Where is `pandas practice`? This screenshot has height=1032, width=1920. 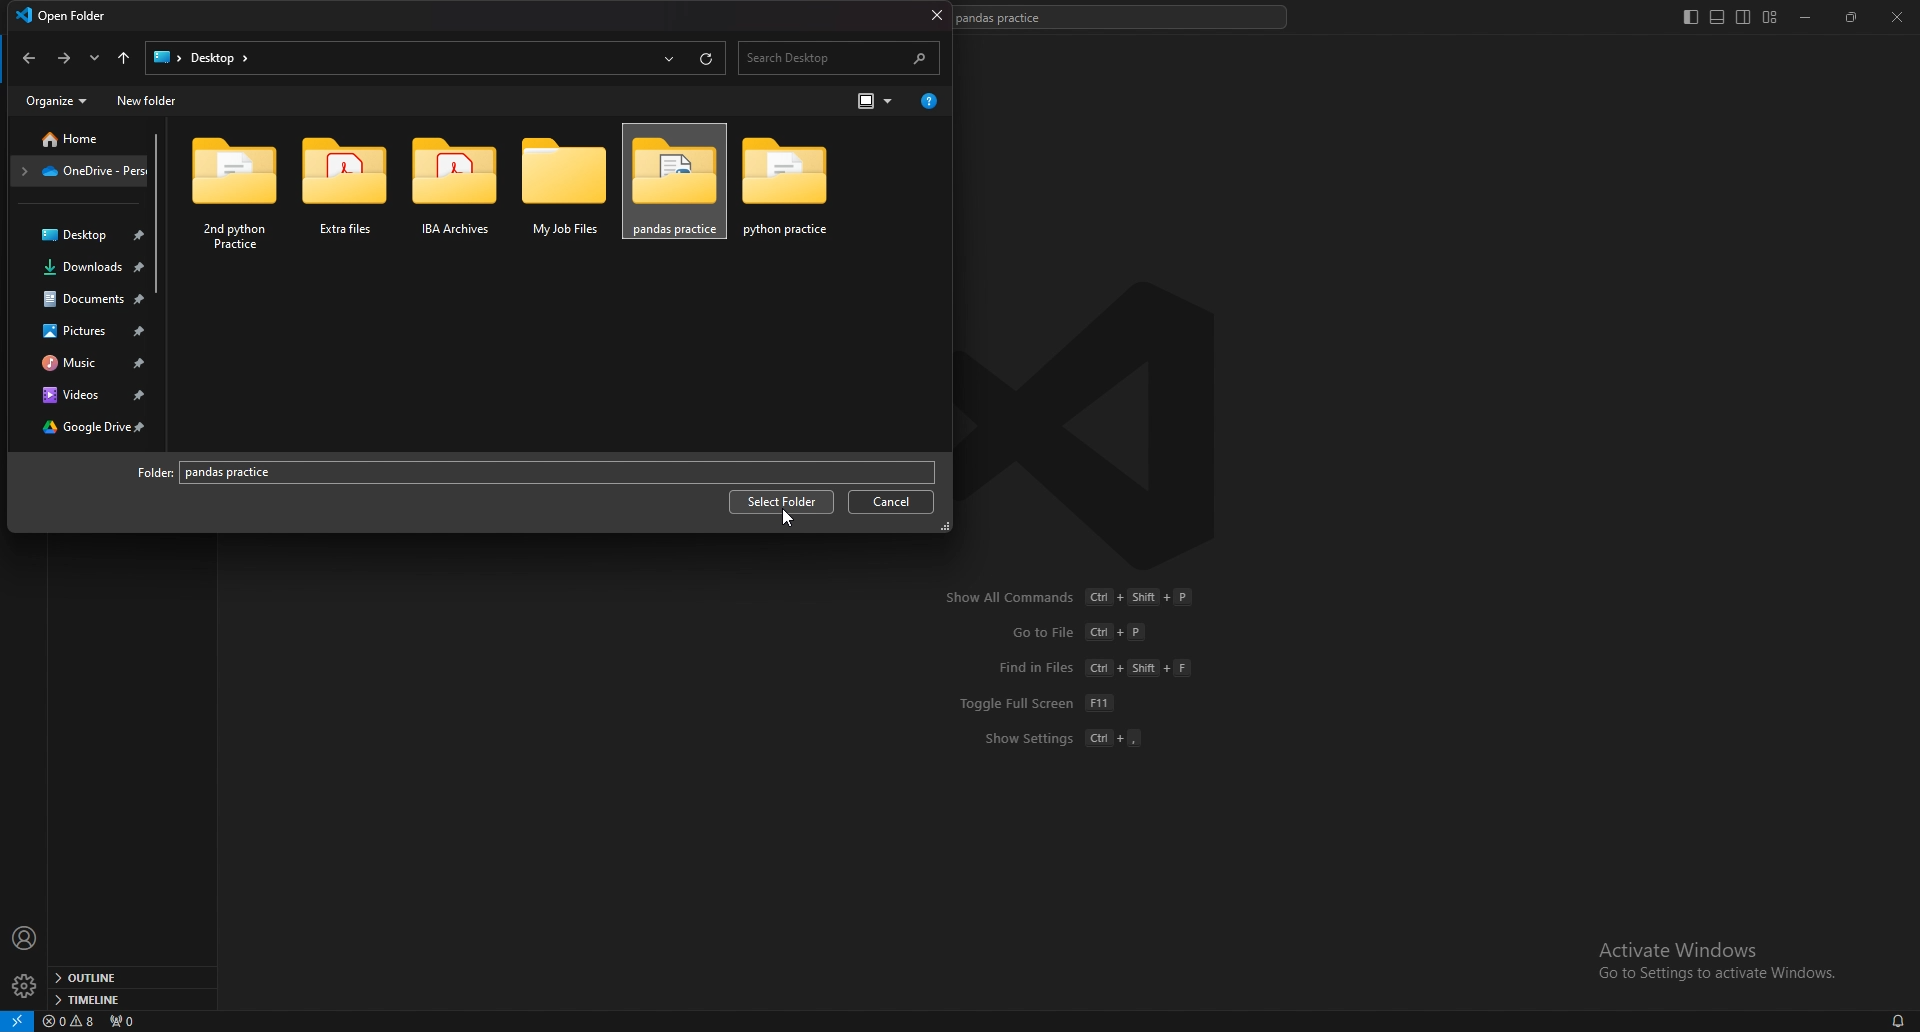 pandas practice is located at coordinates (679, 184).